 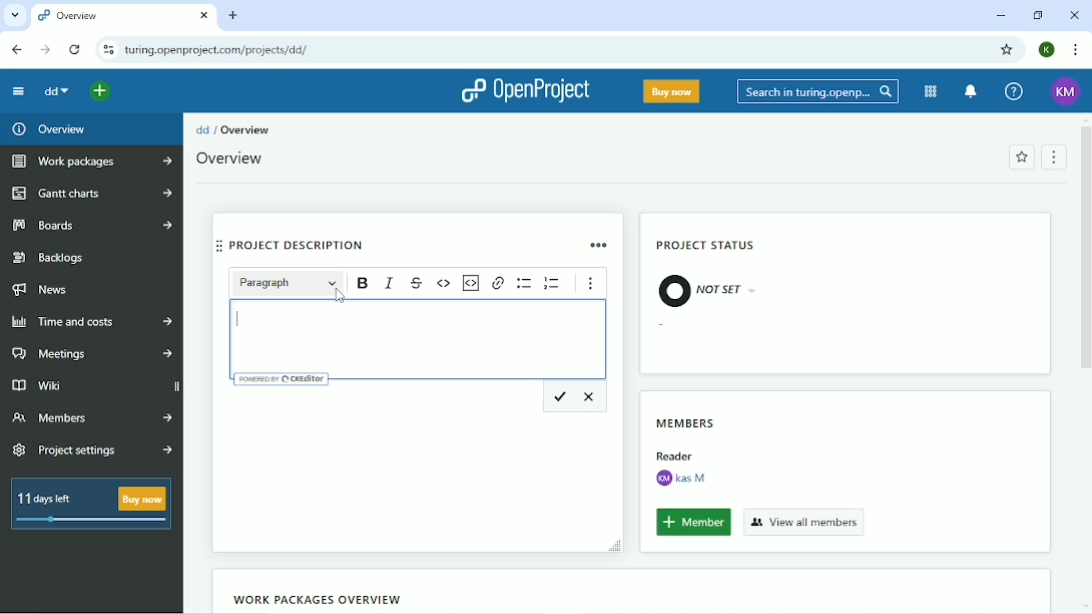 I want to click on Bulleted list, so click(x=524, y=283).